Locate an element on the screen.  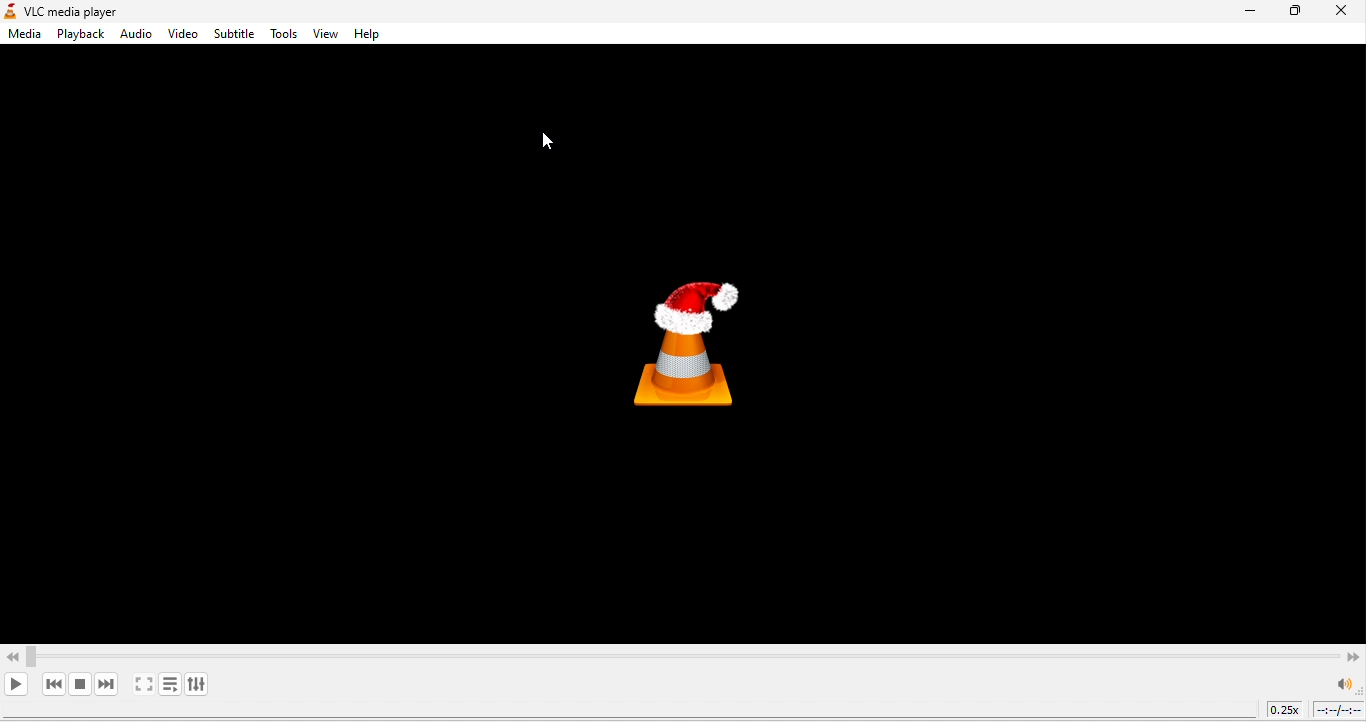
Video Scroll bar is located at coordinates (682, 648).